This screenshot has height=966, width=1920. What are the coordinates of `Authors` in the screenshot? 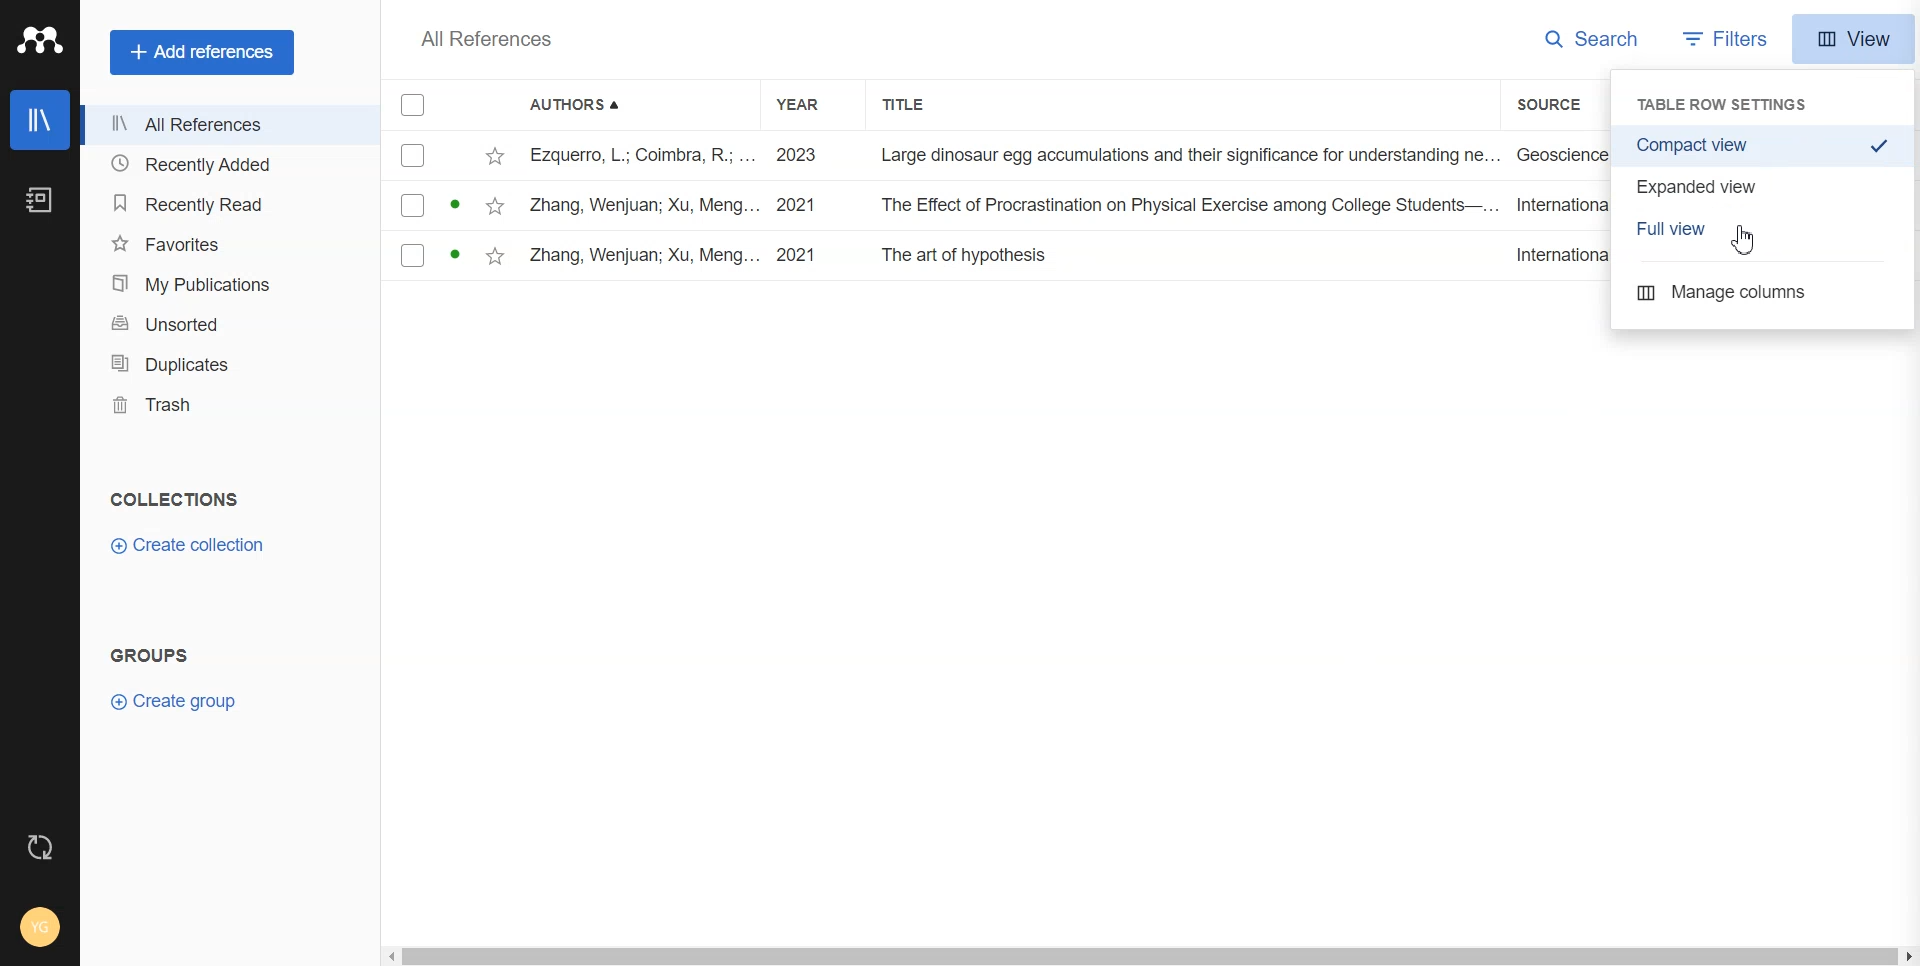 It's located at (582, 106).